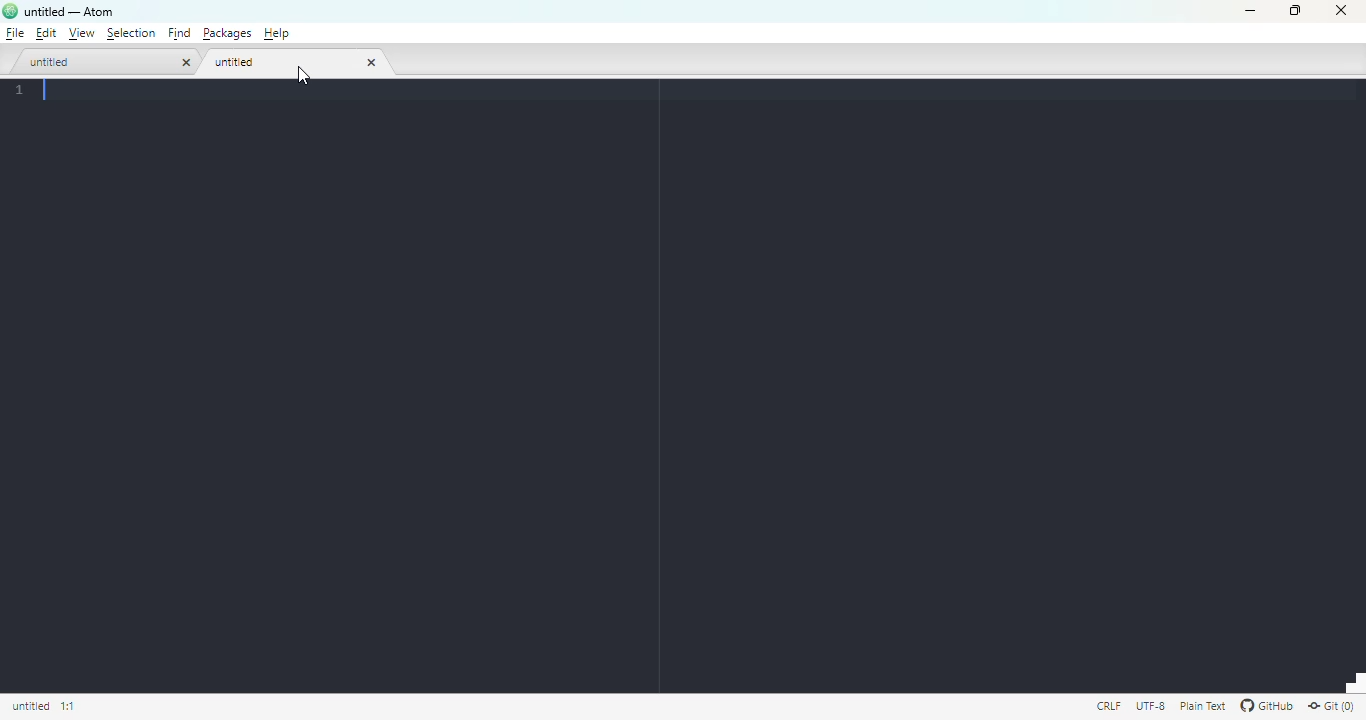  I want to click on plain text, so click(1202, 706).